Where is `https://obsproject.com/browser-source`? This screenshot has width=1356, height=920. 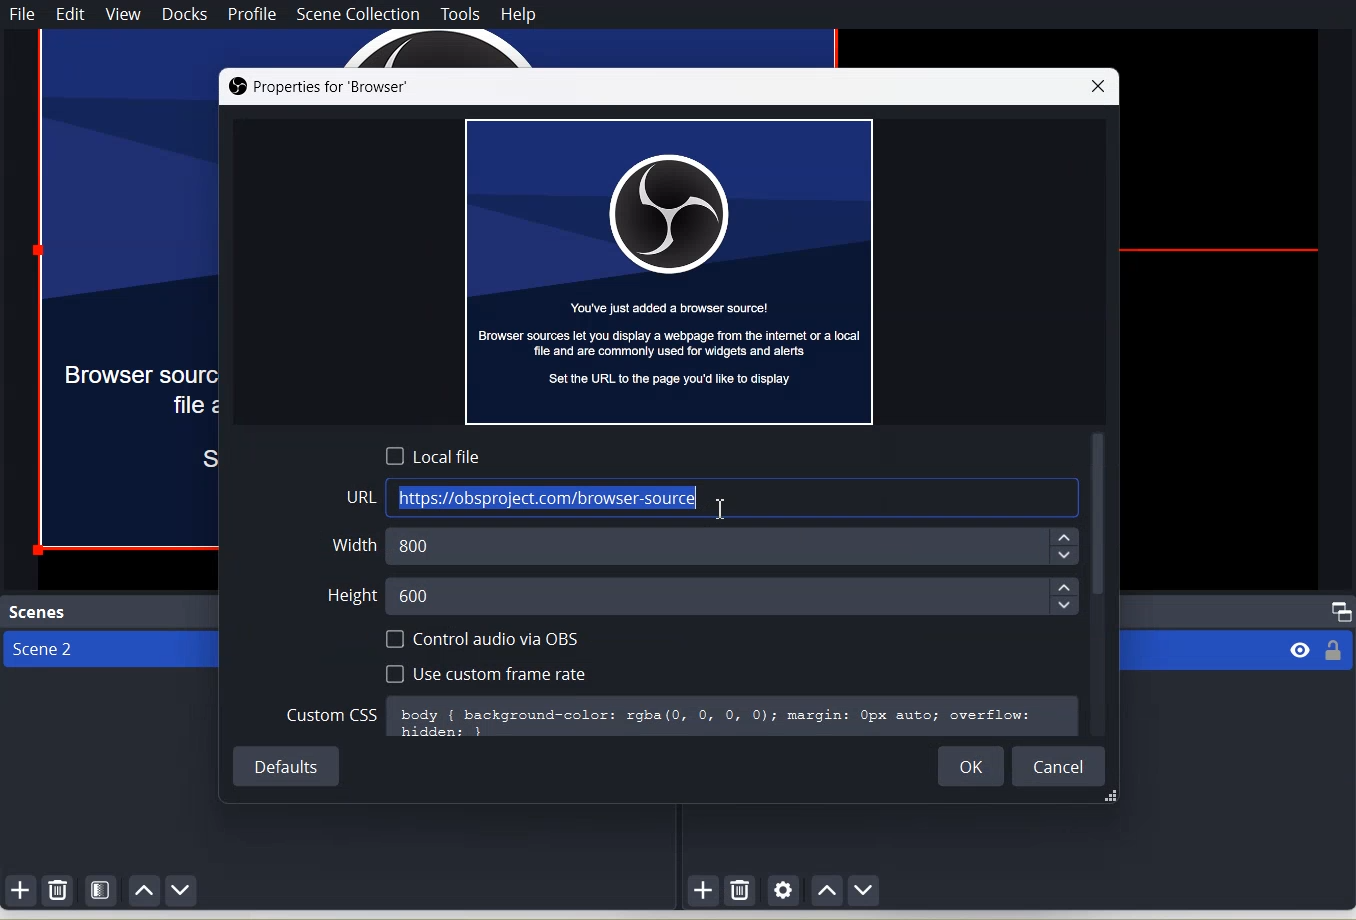
https://obsproject.com/browser-source is located at coordinates (735, 492).